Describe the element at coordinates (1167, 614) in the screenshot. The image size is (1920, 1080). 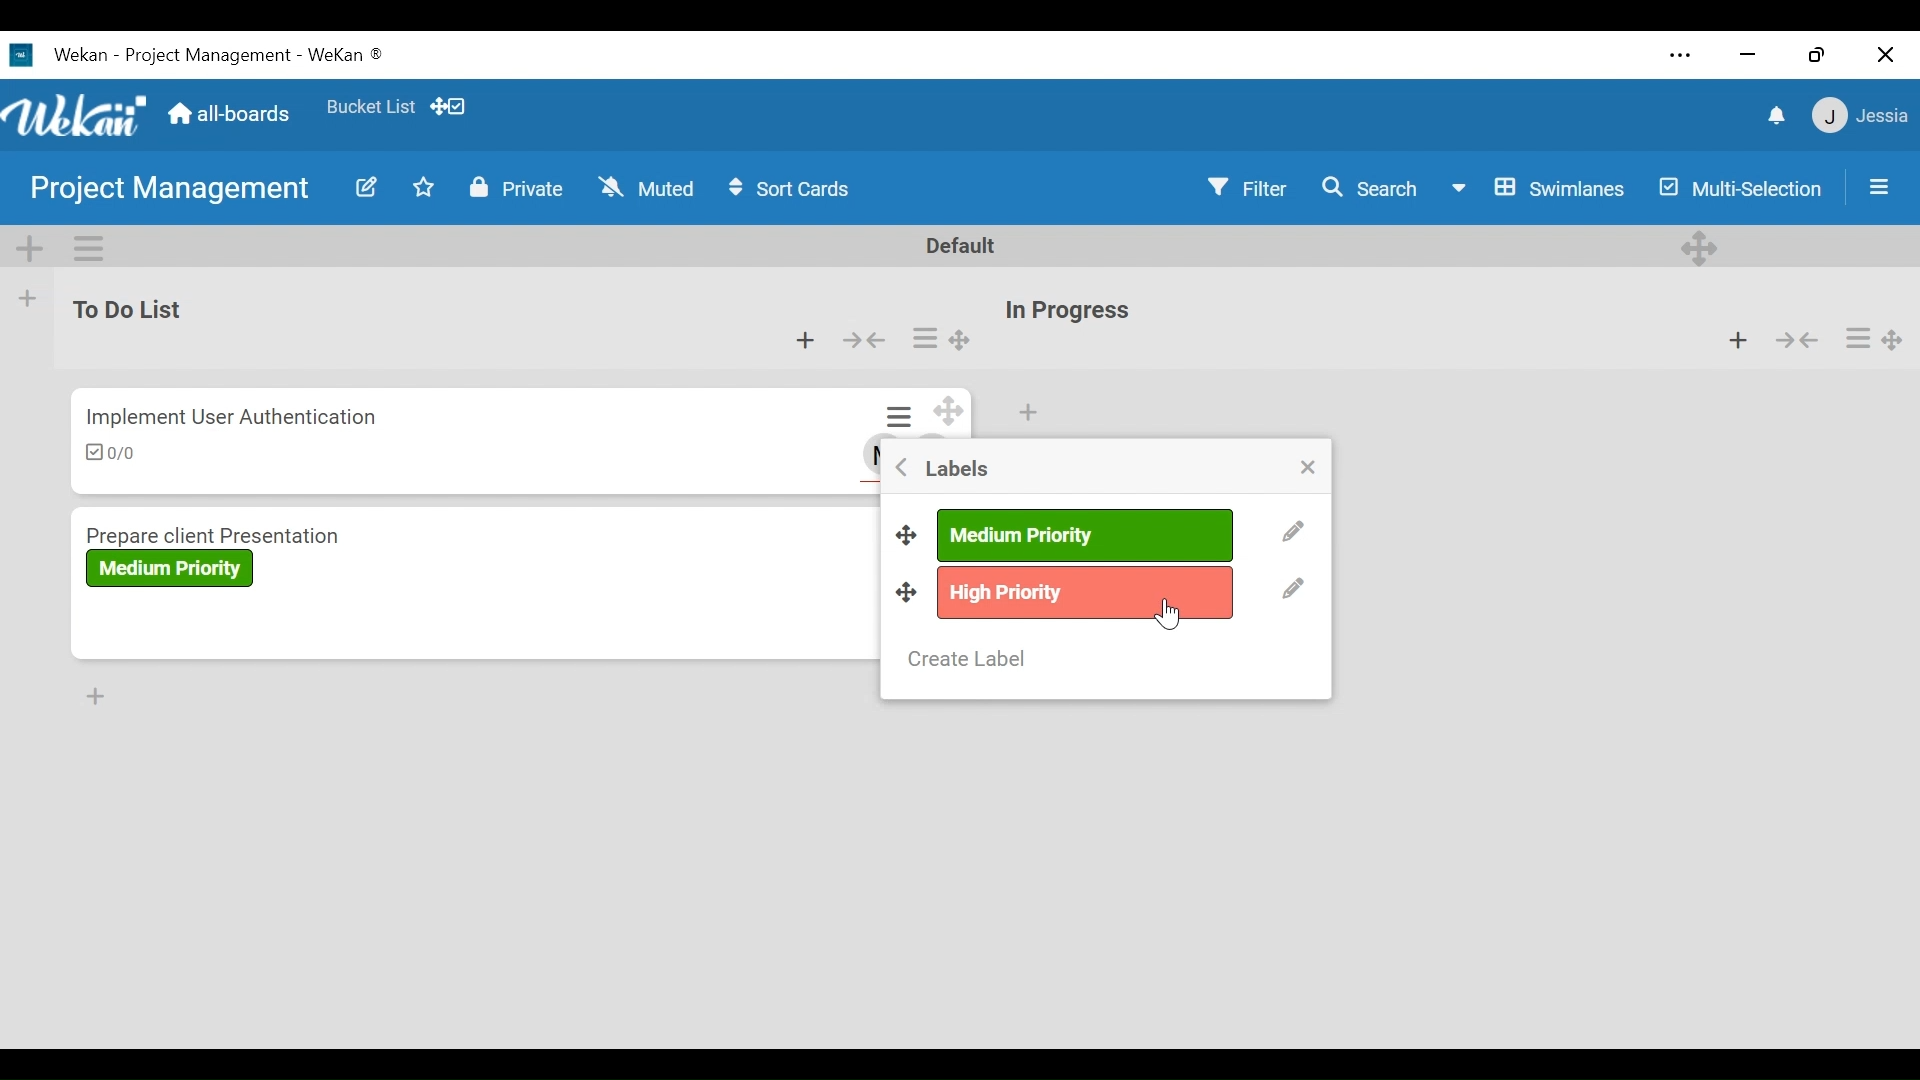
I see `Cursor` at that location.